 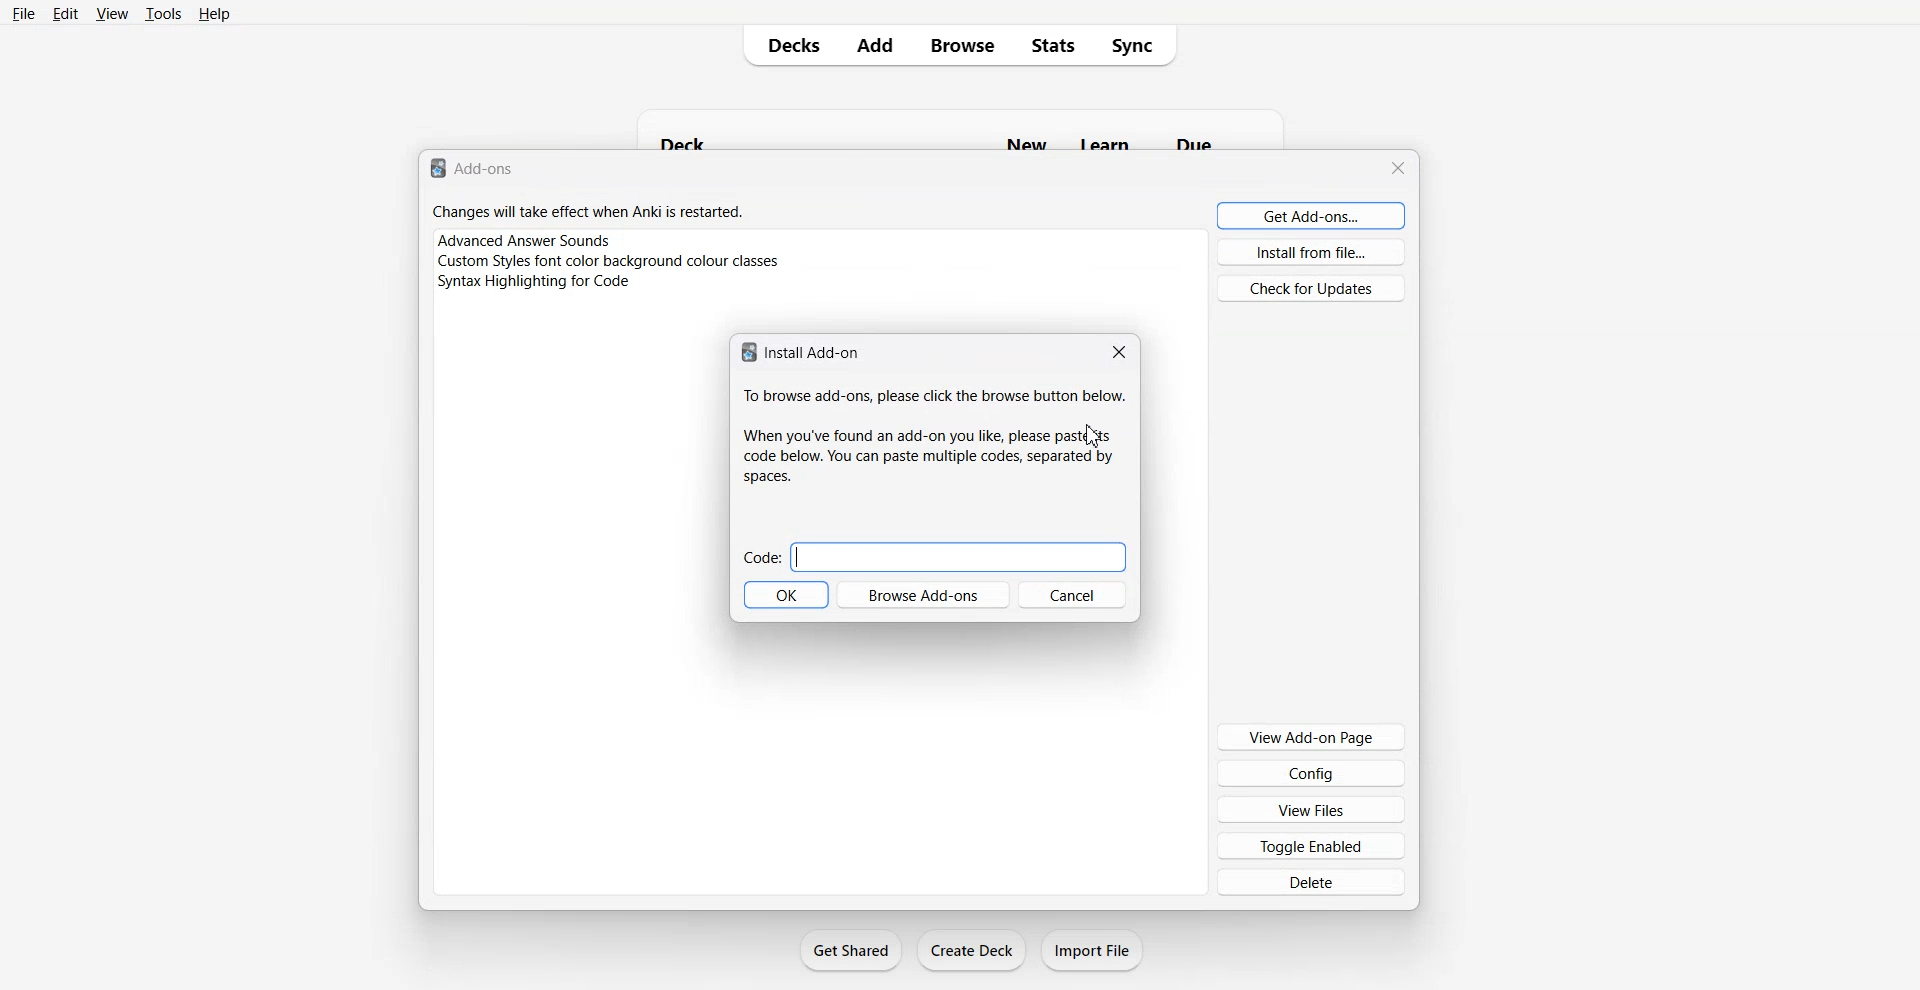 What do you see at coordinates (1311, 809) in the screenshot?
I see `View Files` at bounding box center [1311, 809].